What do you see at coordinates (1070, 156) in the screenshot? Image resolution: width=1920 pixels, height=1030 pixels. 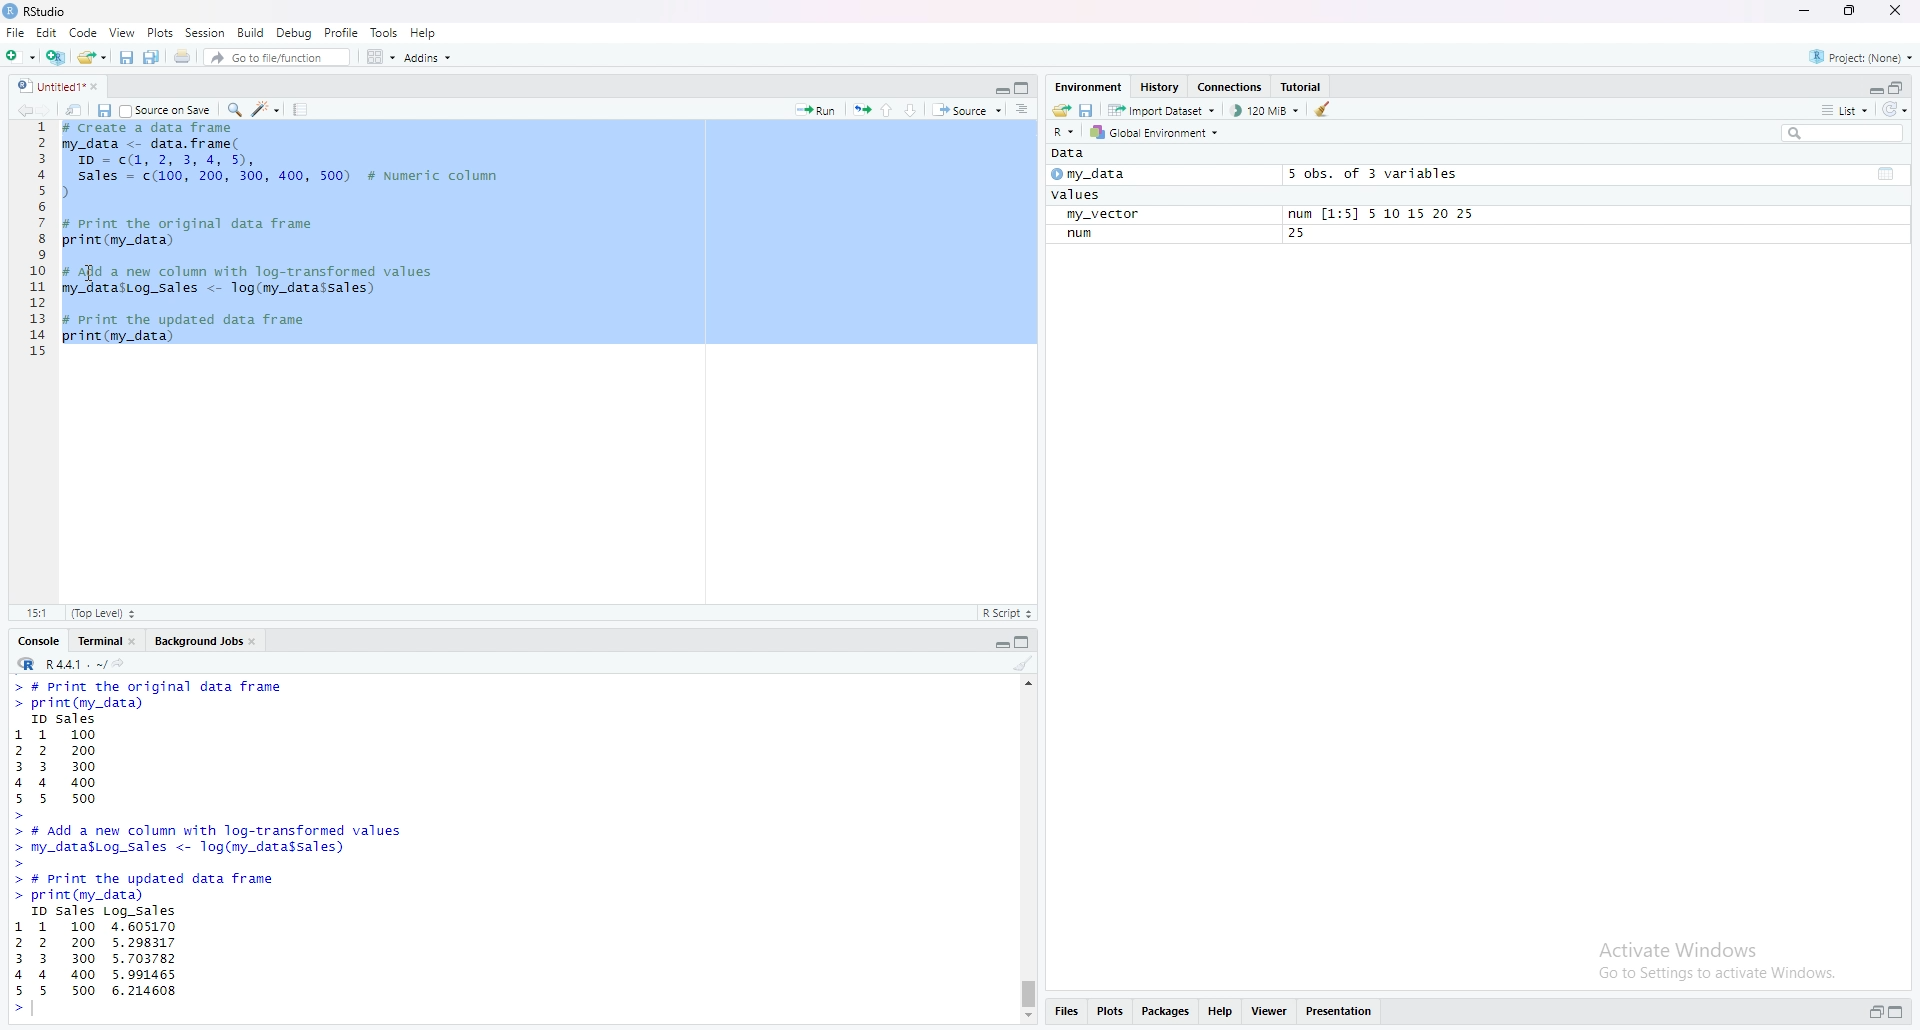 I see `Data` at bounding box center [1070, 156].